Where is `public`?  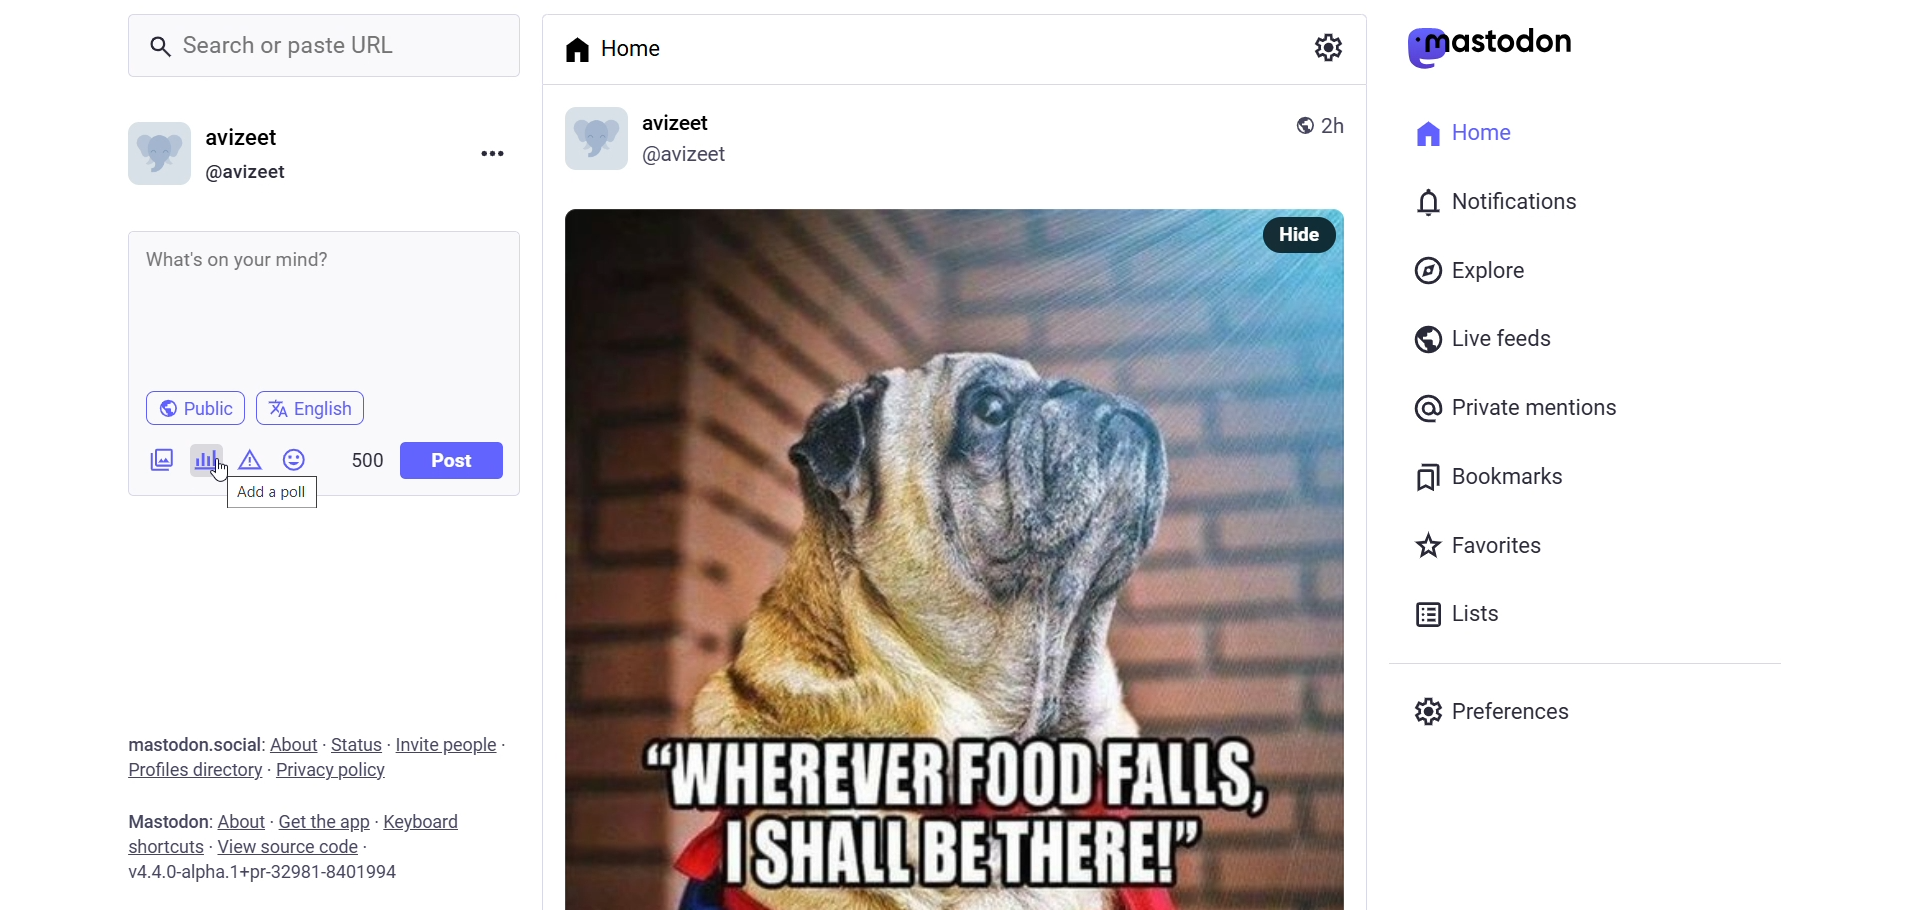
public is located at coordinates (1297, 123).